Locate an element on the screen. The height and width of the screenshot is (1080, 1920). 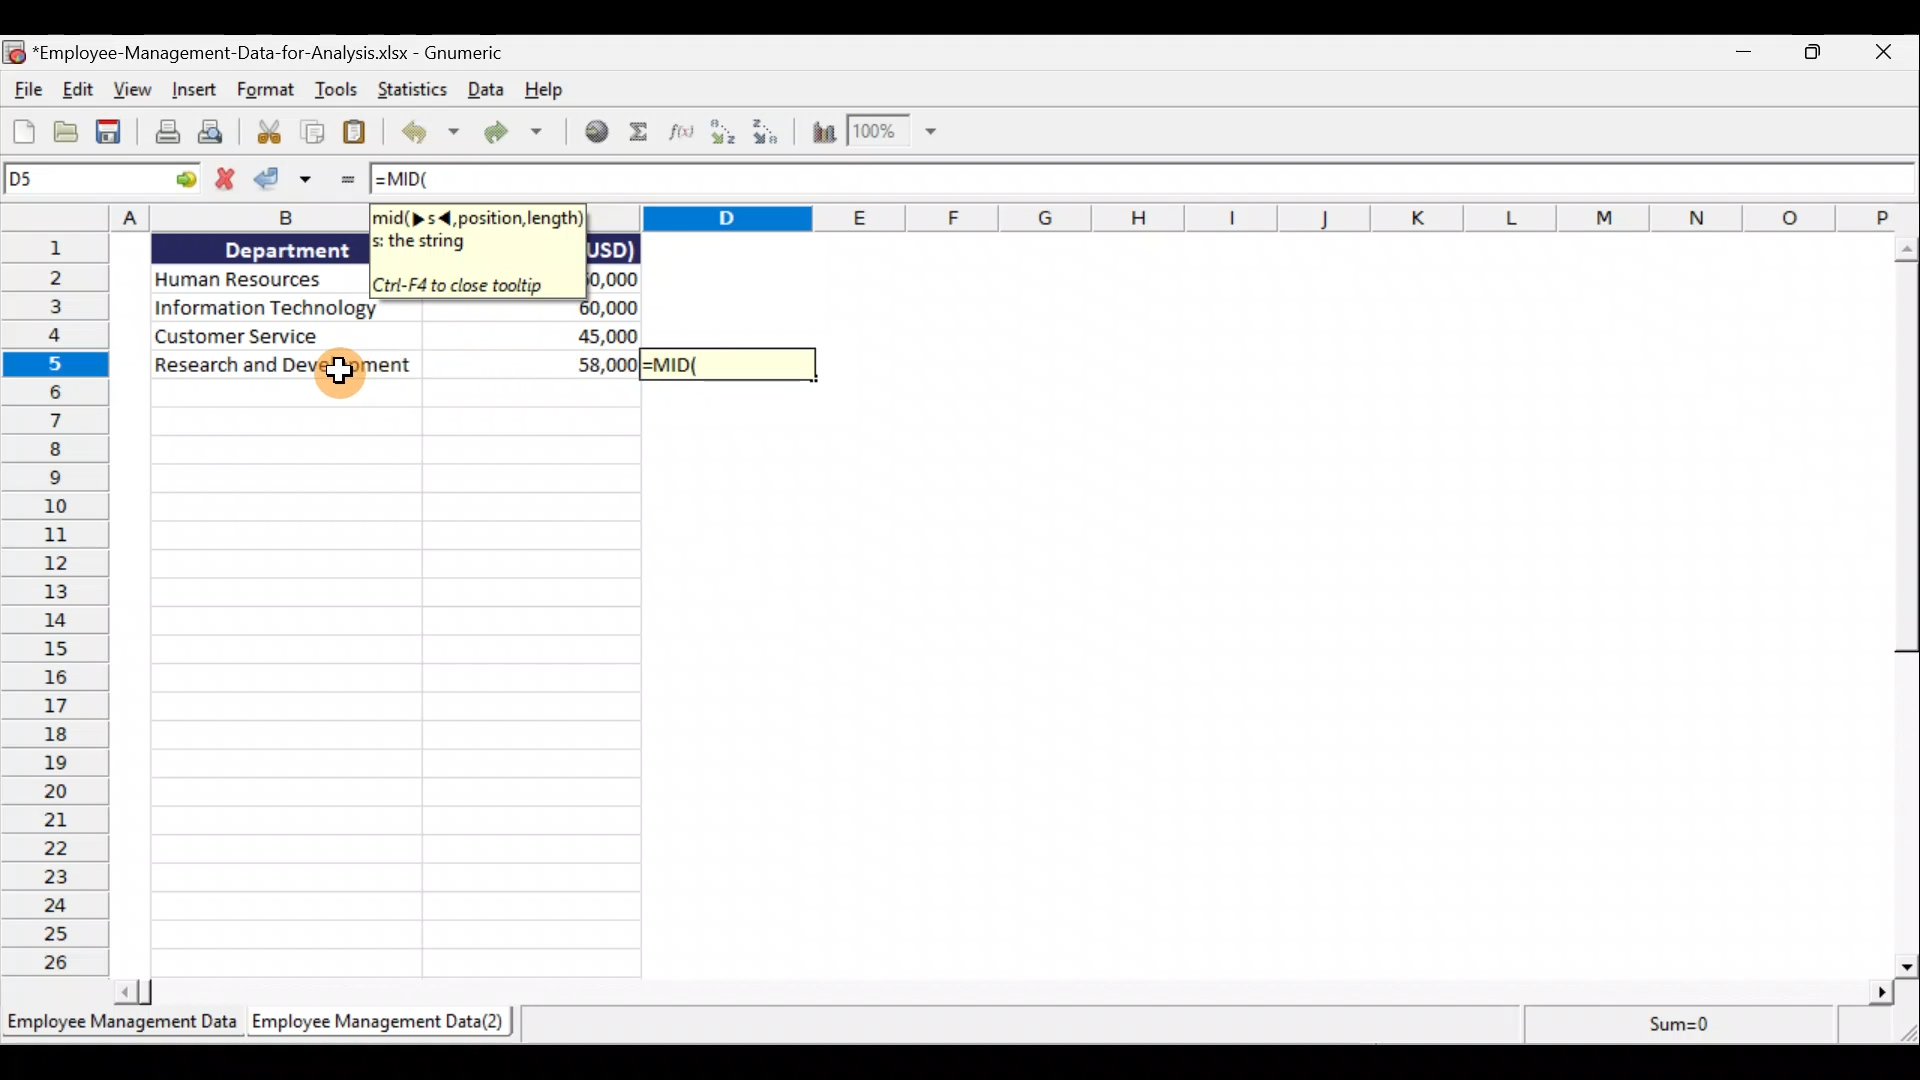
Accept change is located at coordinates (284, 181).